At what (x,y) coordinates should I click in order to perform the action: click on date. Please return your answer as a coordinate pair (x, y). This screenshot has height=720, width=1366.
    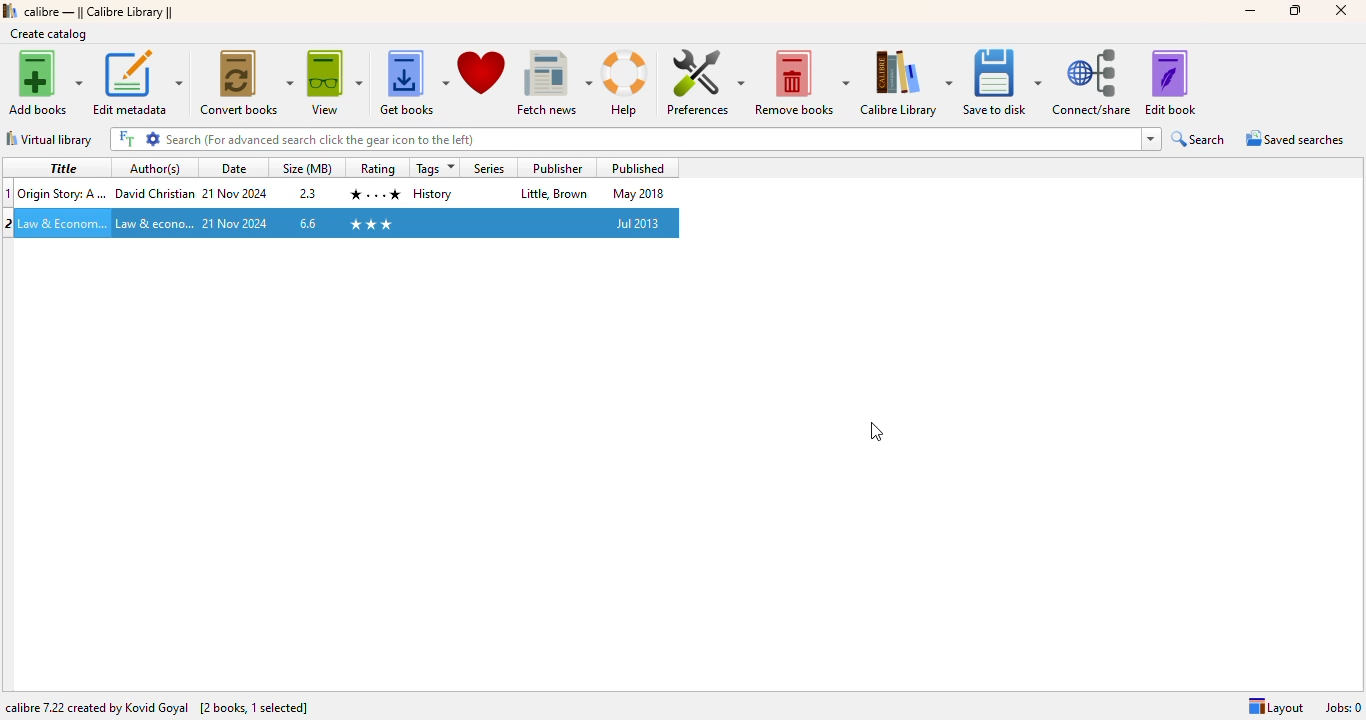
    Looking at the image, I should click on (233, 168).